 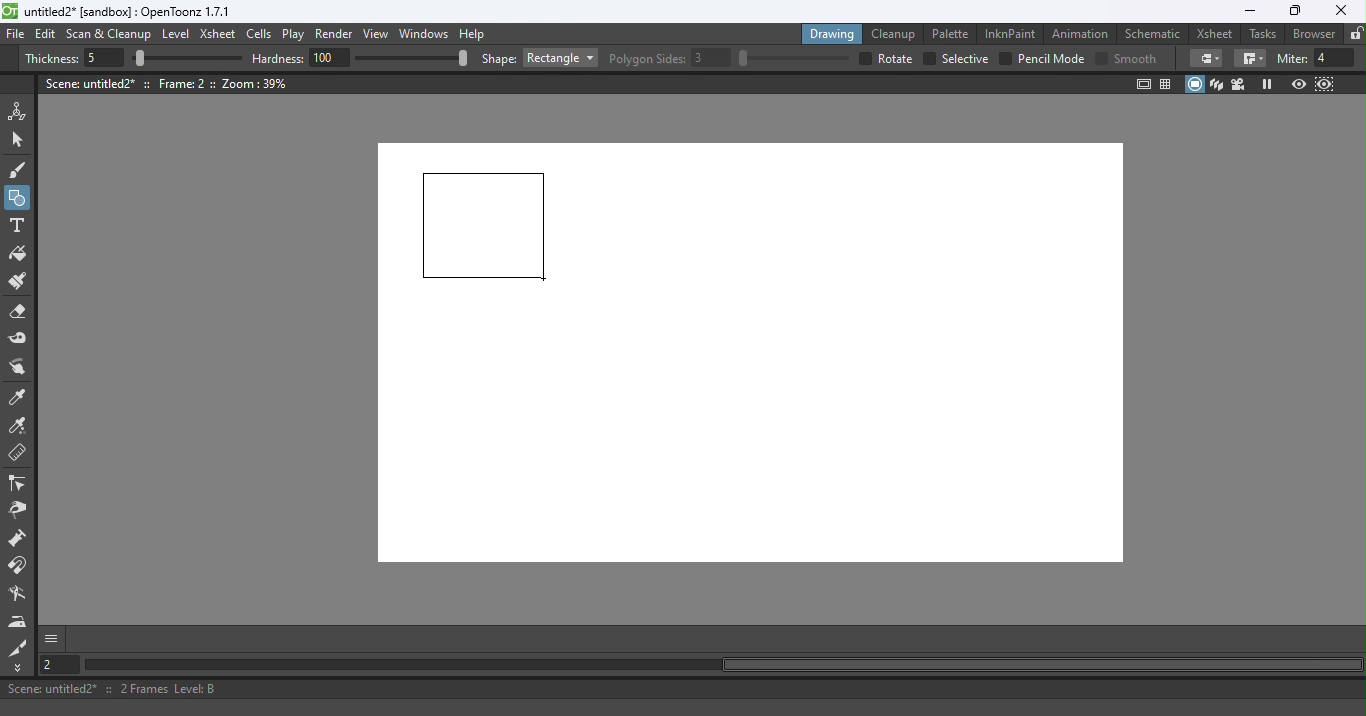 I want to click on Iron tool, so click(x=20, y=621).